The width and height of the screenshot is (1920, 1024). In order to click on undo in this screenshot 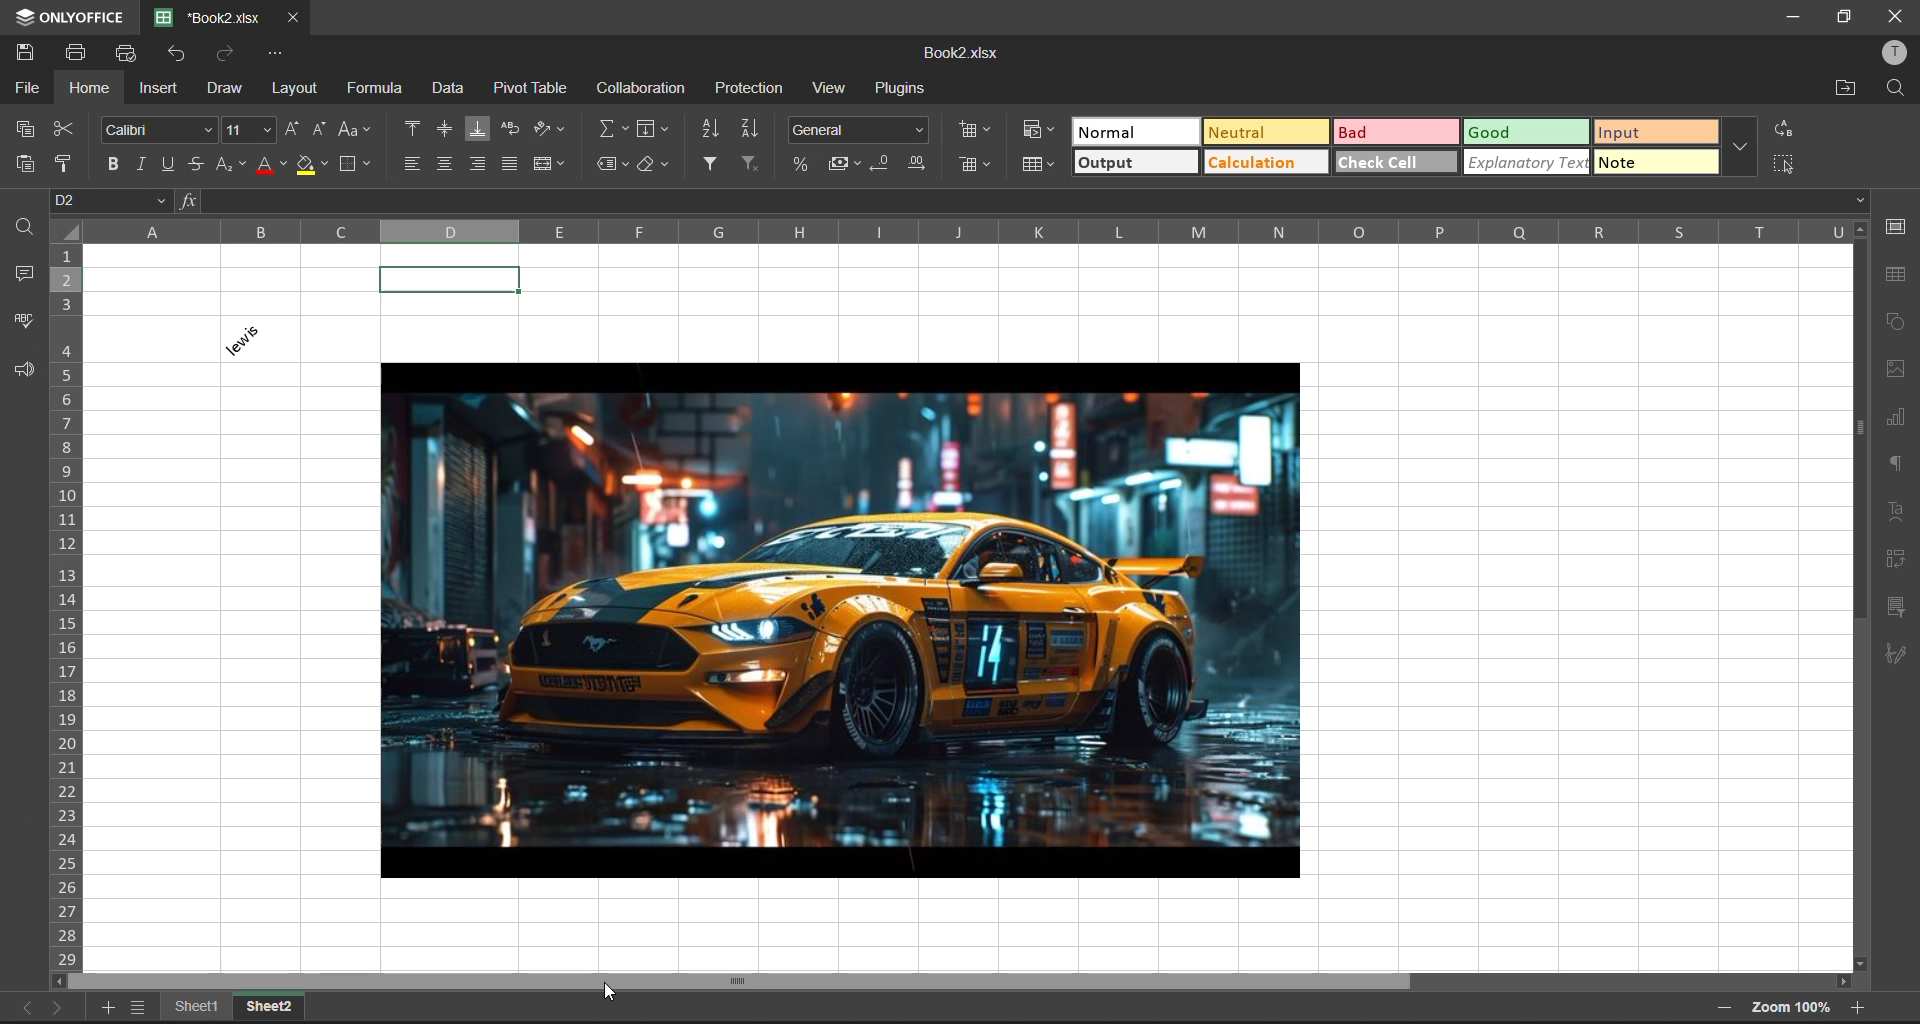, I will do `click(180, 54)`.